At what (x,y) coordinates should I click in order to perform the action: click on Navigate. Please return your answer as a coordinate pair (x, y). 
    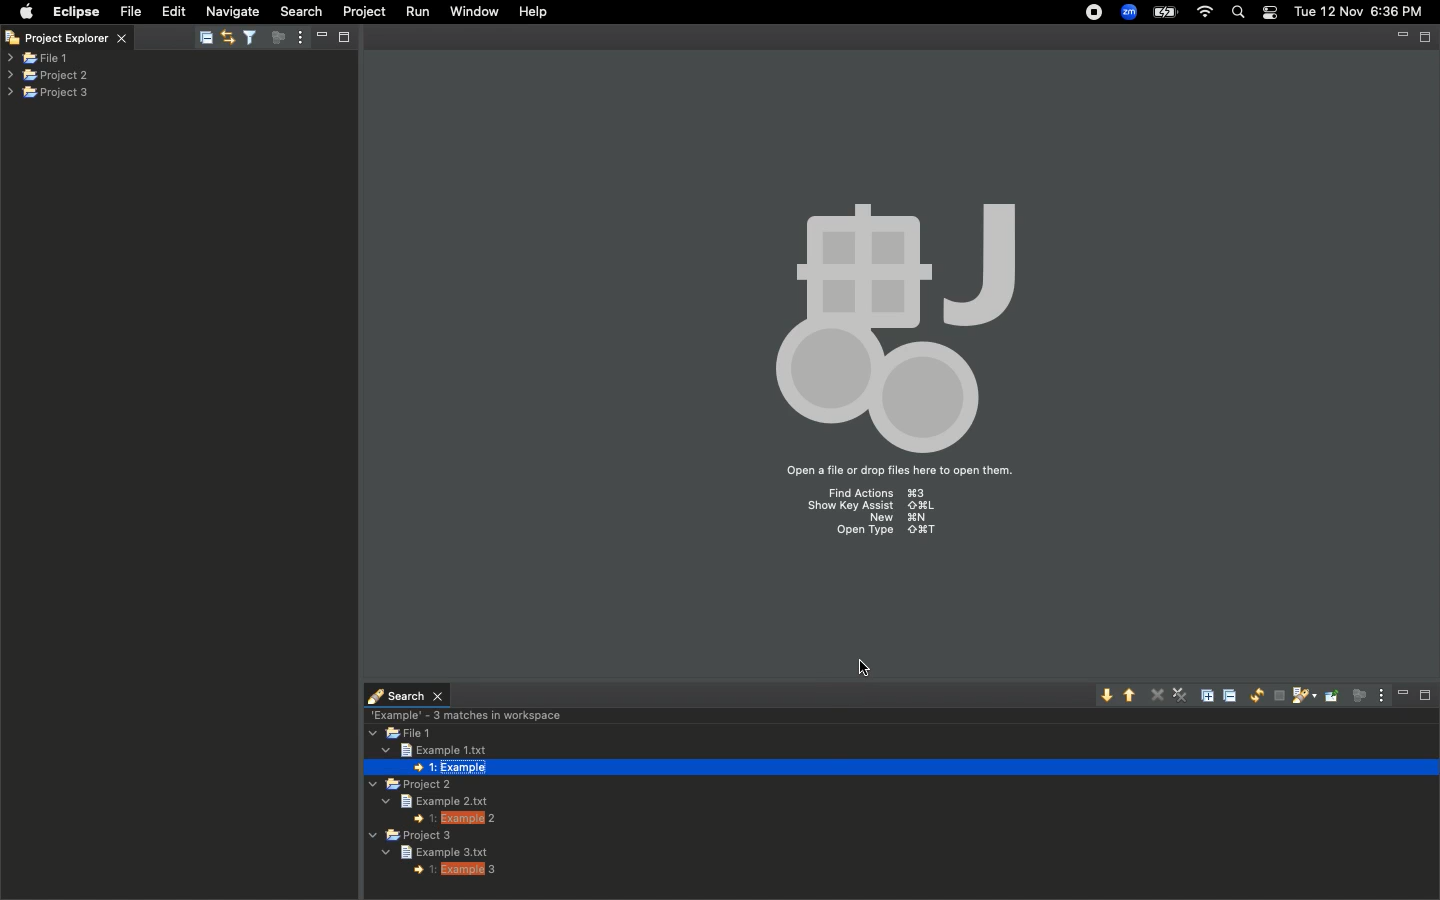
    Looking at the image, I should click on (234, 12).